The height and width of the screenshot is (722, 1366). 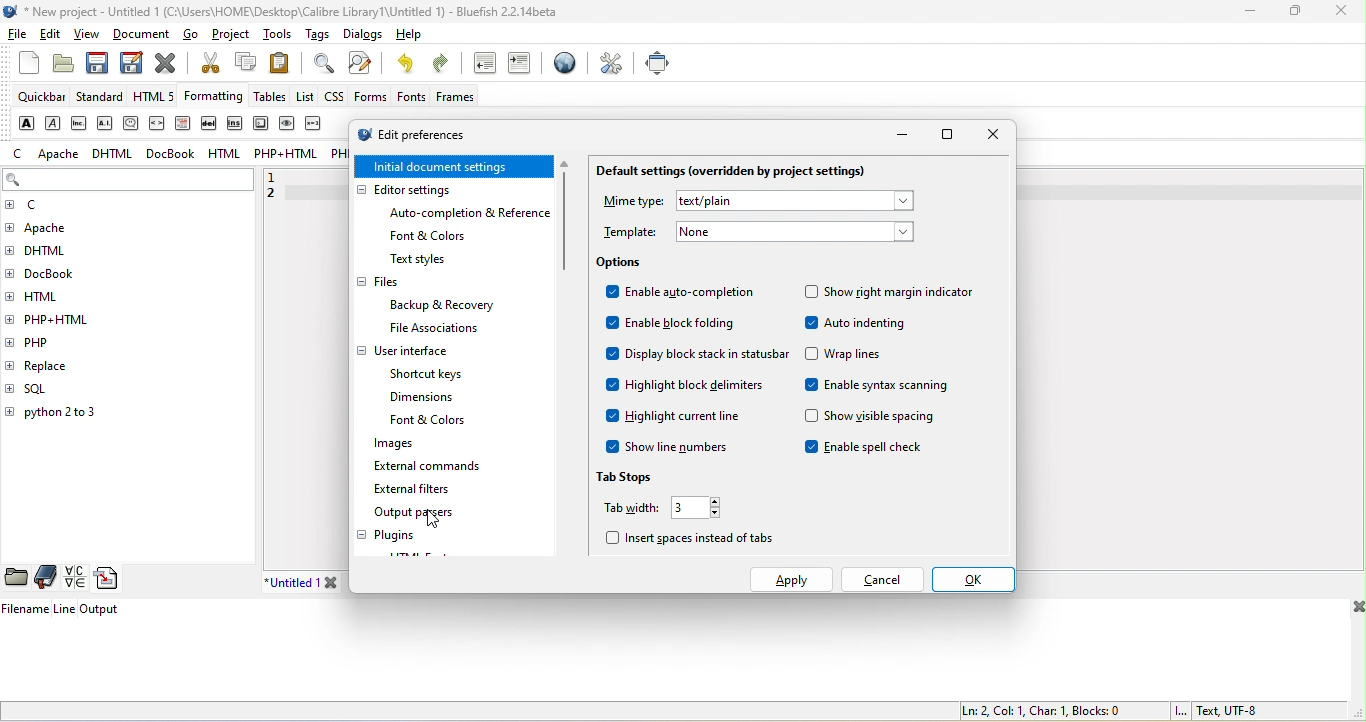 What do you see at coordinates (692, 387) in the screenshot?
I see `highlight block delimiters` at bounding box center [692, 387].